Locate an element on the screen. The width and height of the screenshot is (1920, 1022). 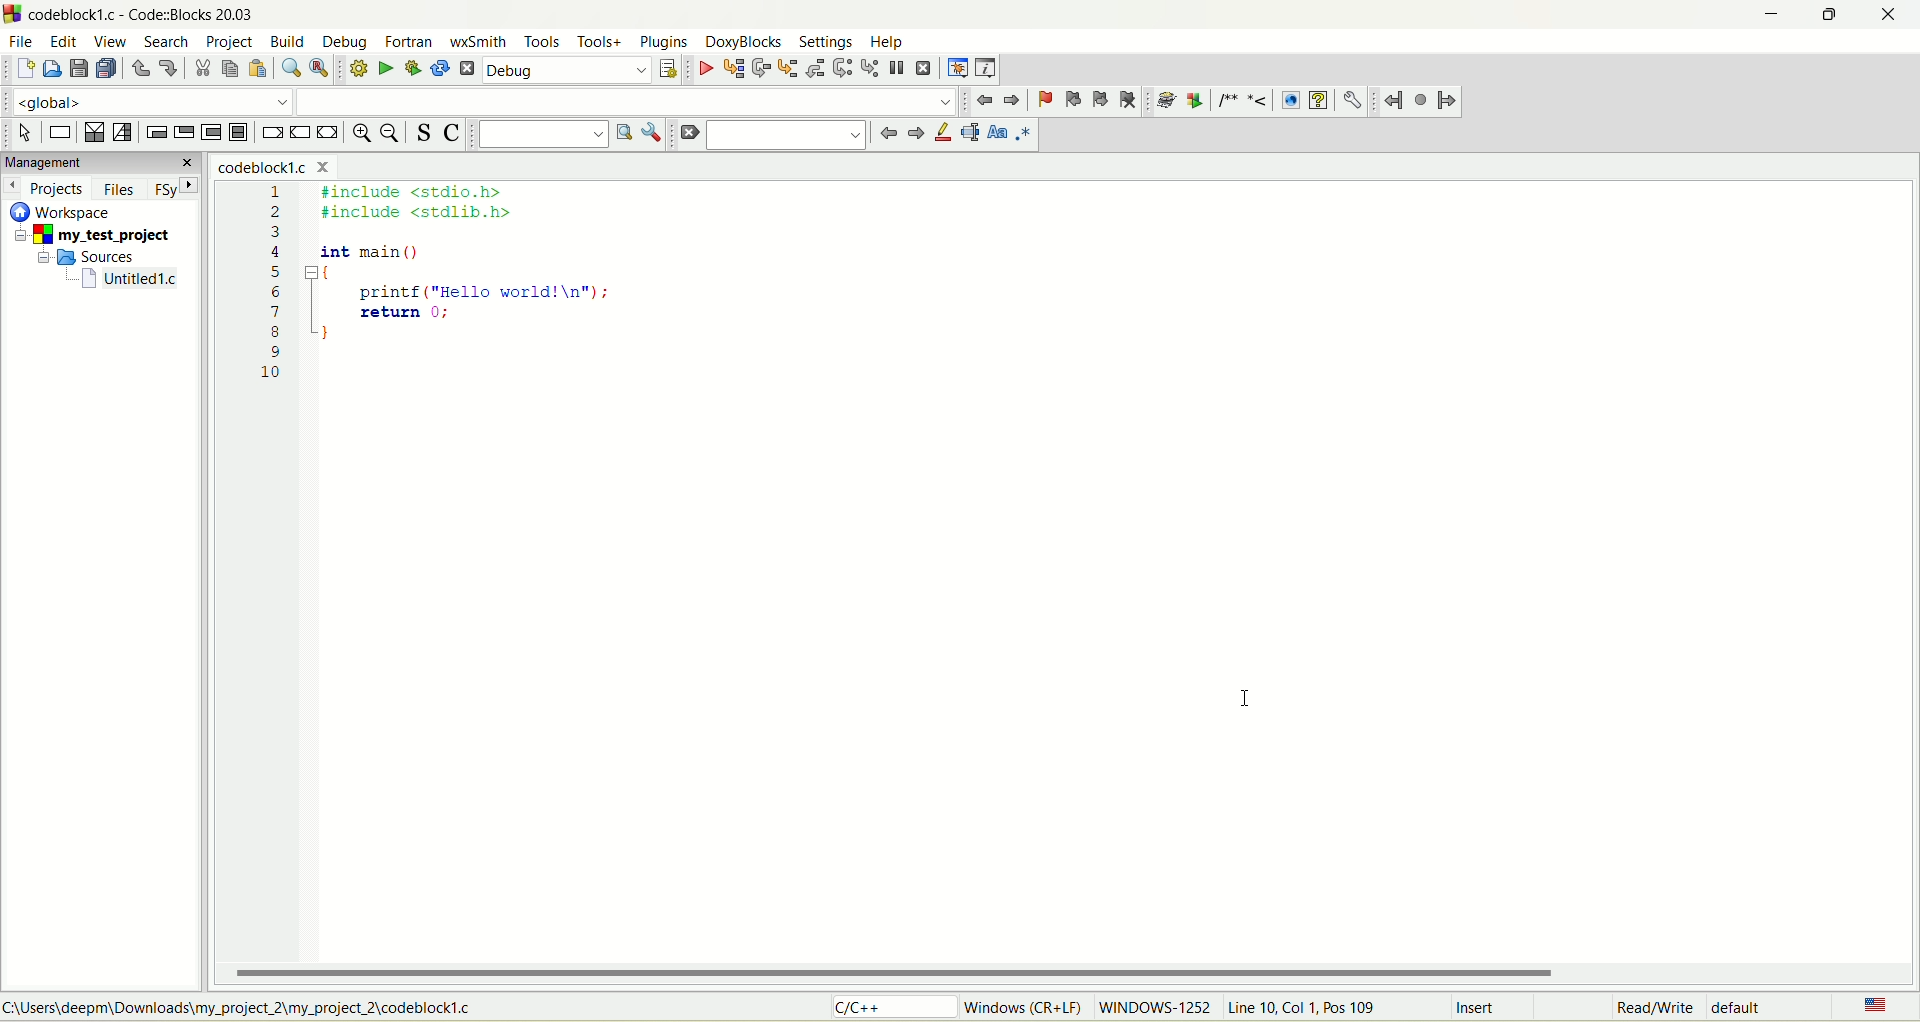
toggle comment is located at coordinates (452, 135).